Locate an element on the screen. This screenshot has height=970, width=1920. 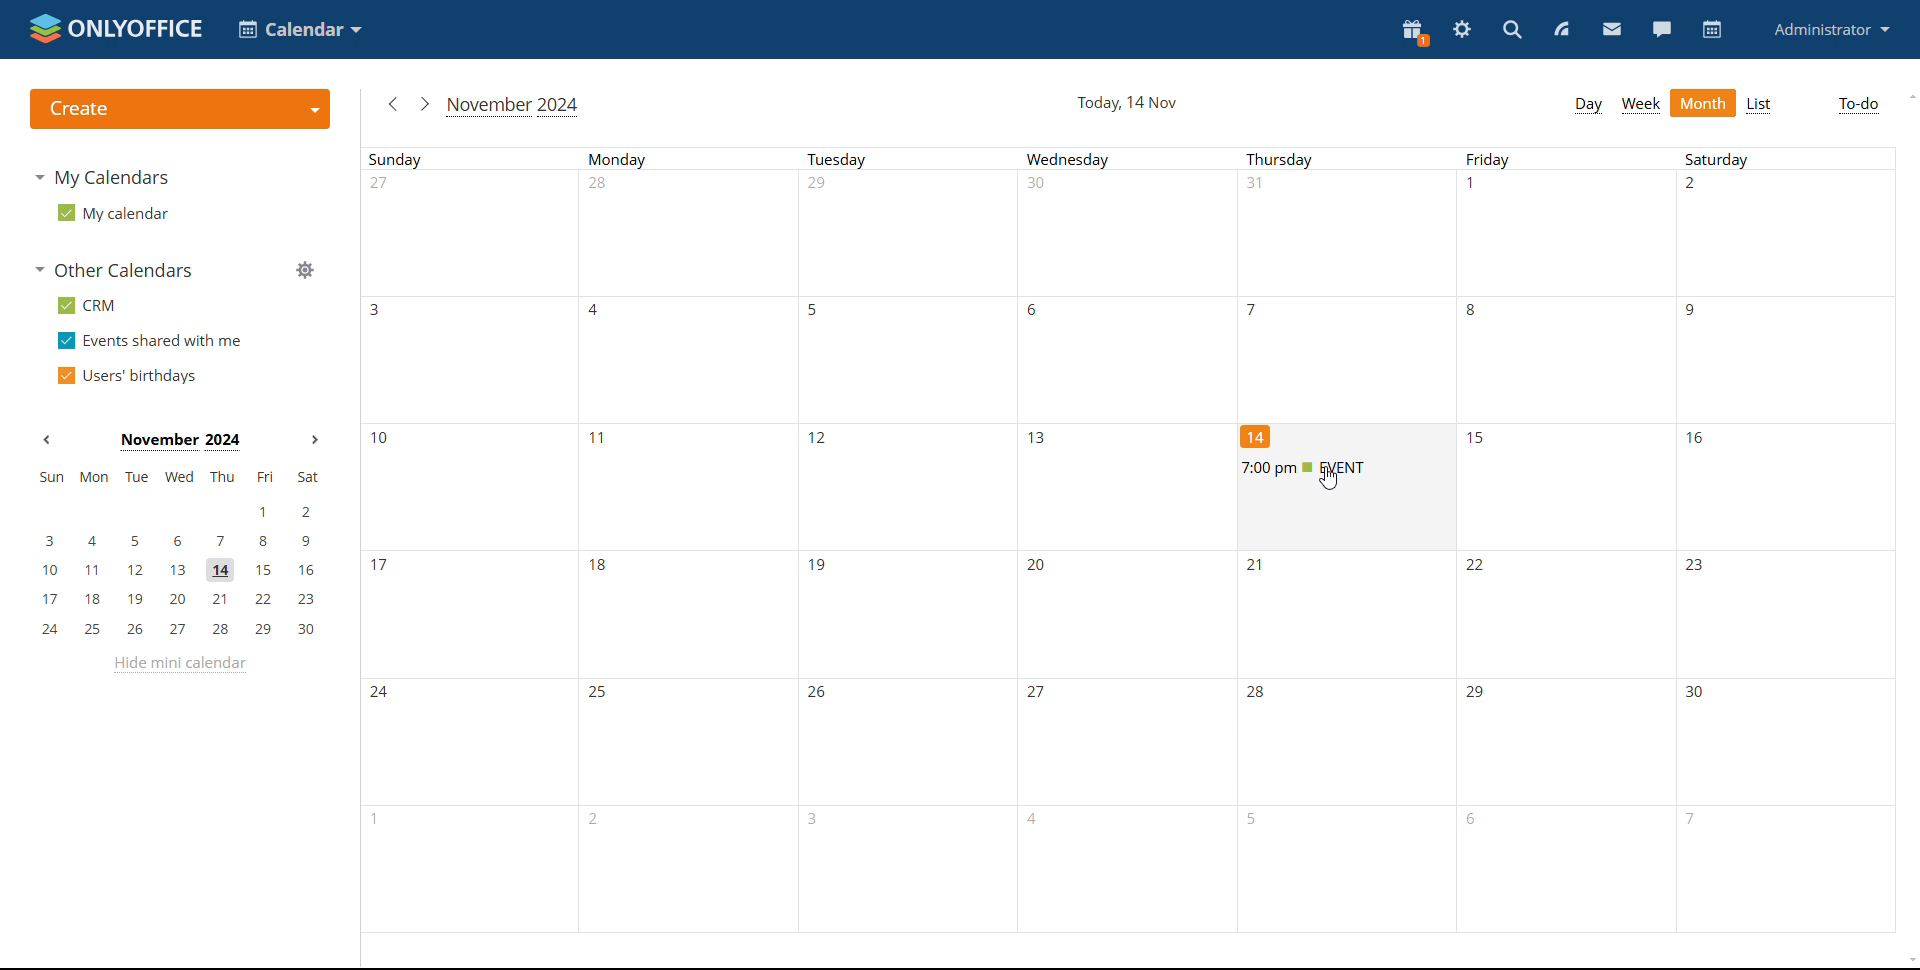
days of a month is located at coordinates (1010, 489).